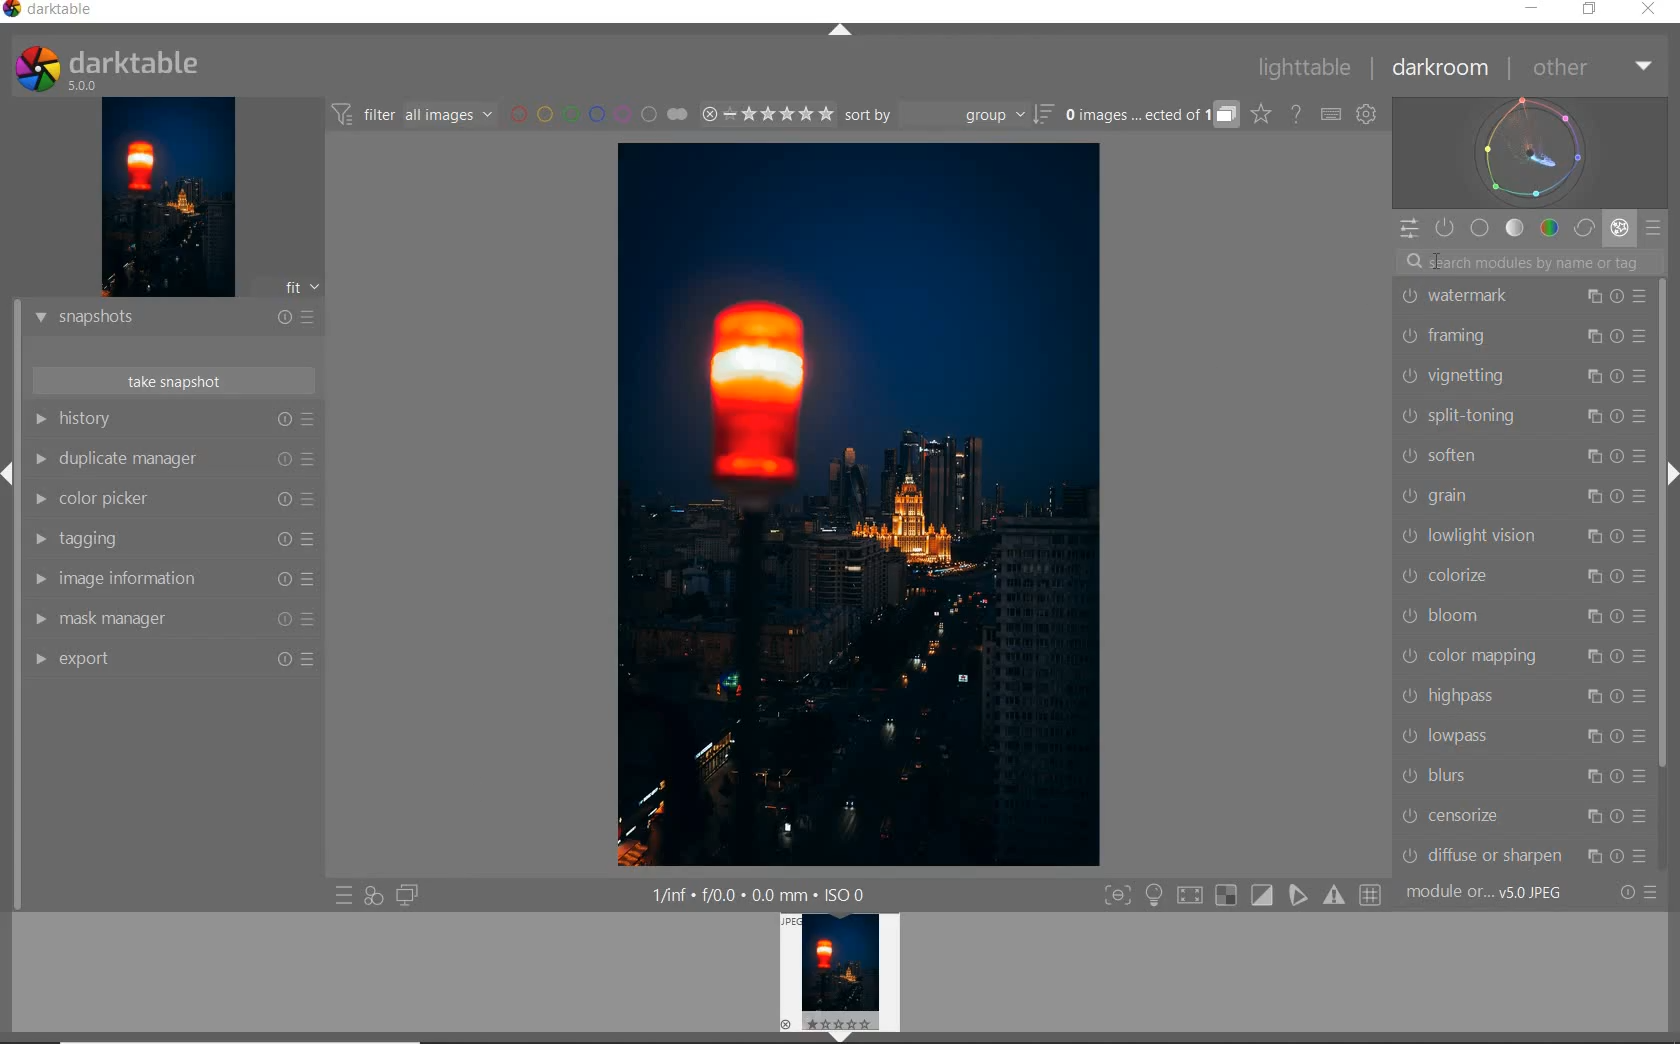  I want to click on Preset and reset, so click(1653, 856).